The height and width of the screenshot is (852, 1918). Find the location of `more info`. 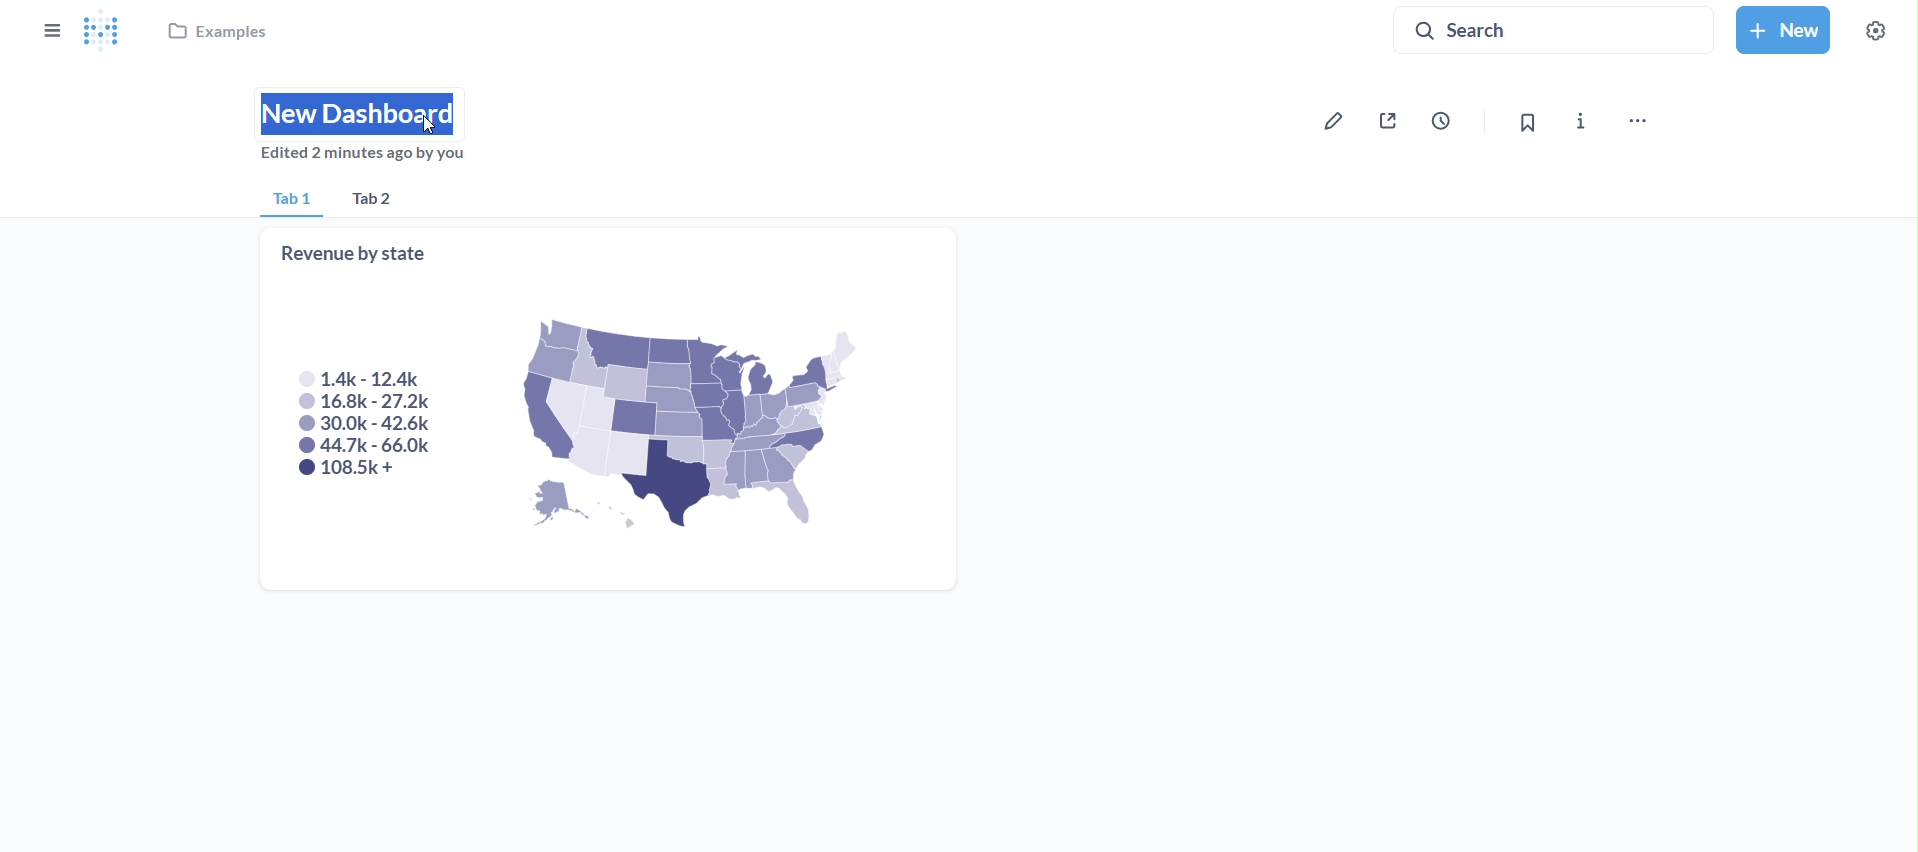

more info is located at coordinates (1581, 122).